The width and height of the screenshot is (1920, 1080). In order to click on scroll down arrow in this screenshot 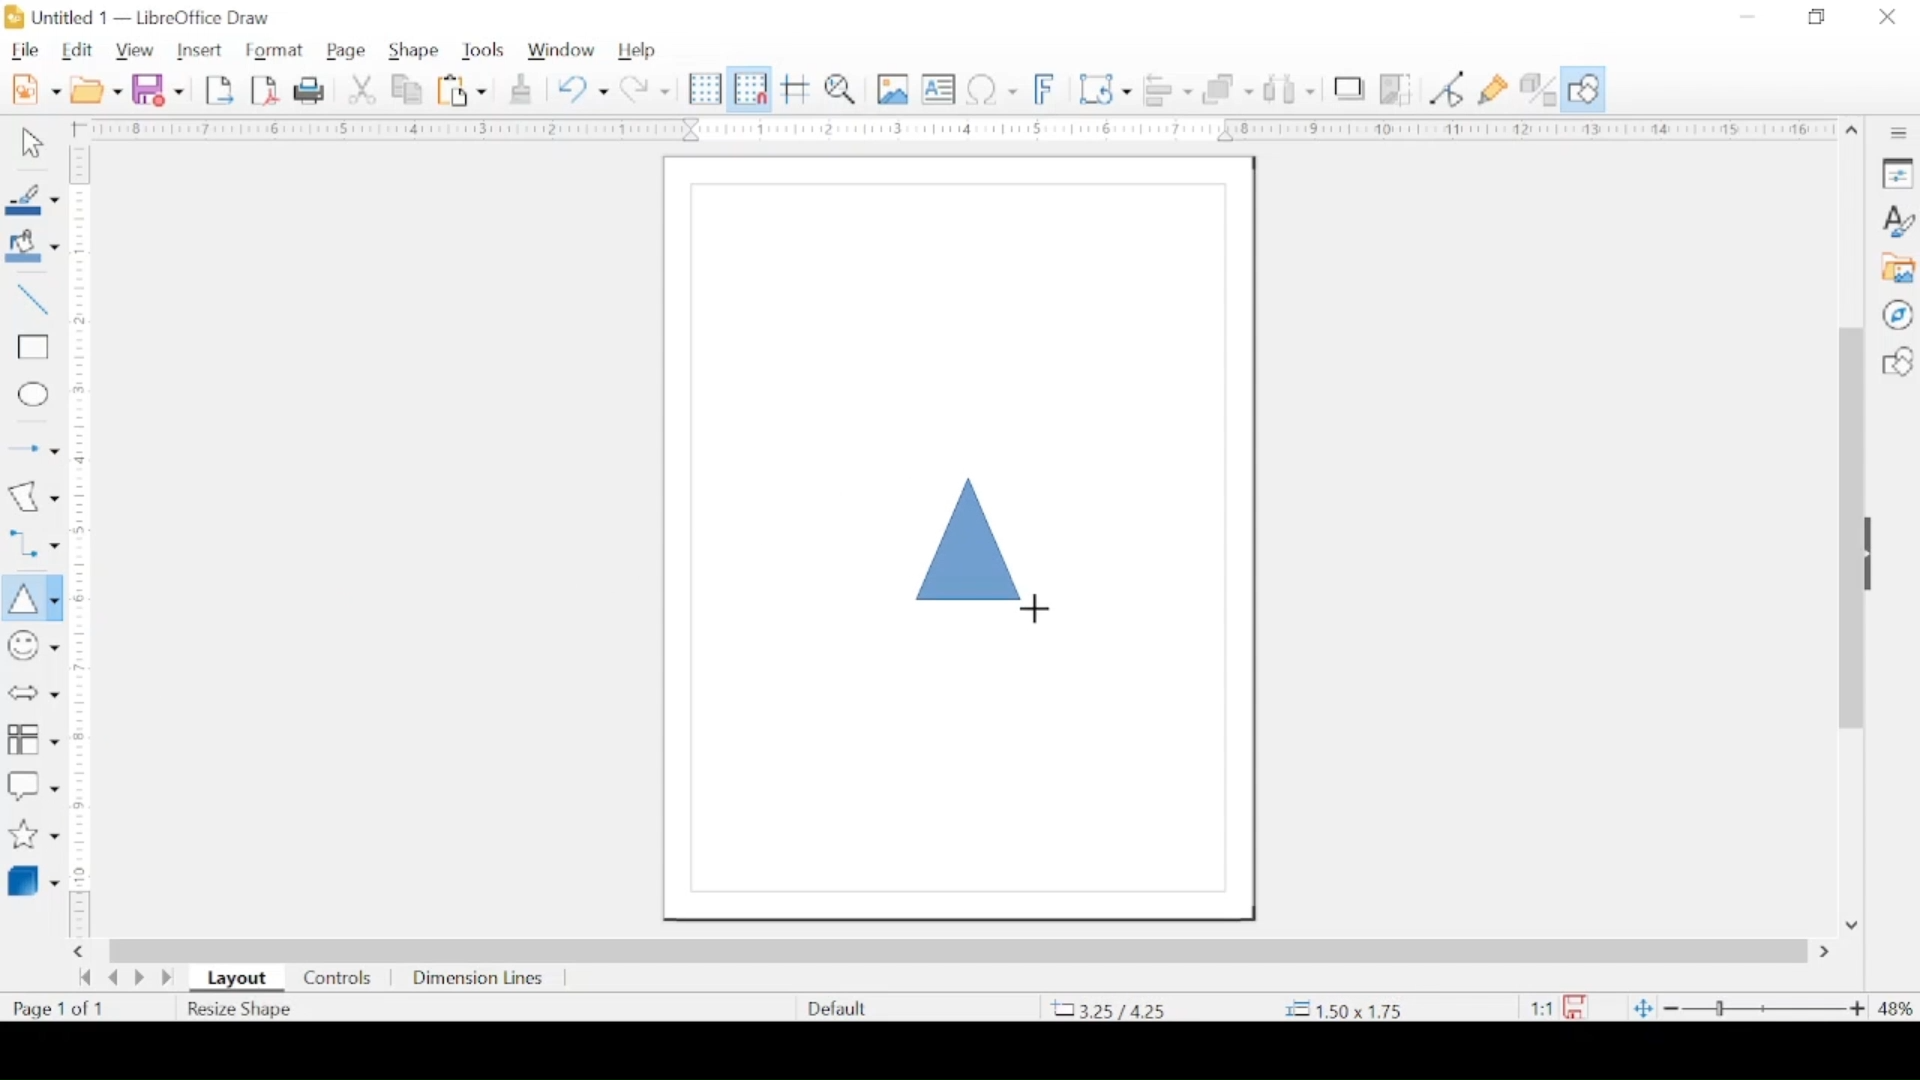, I will do `click(1854, 925)`.